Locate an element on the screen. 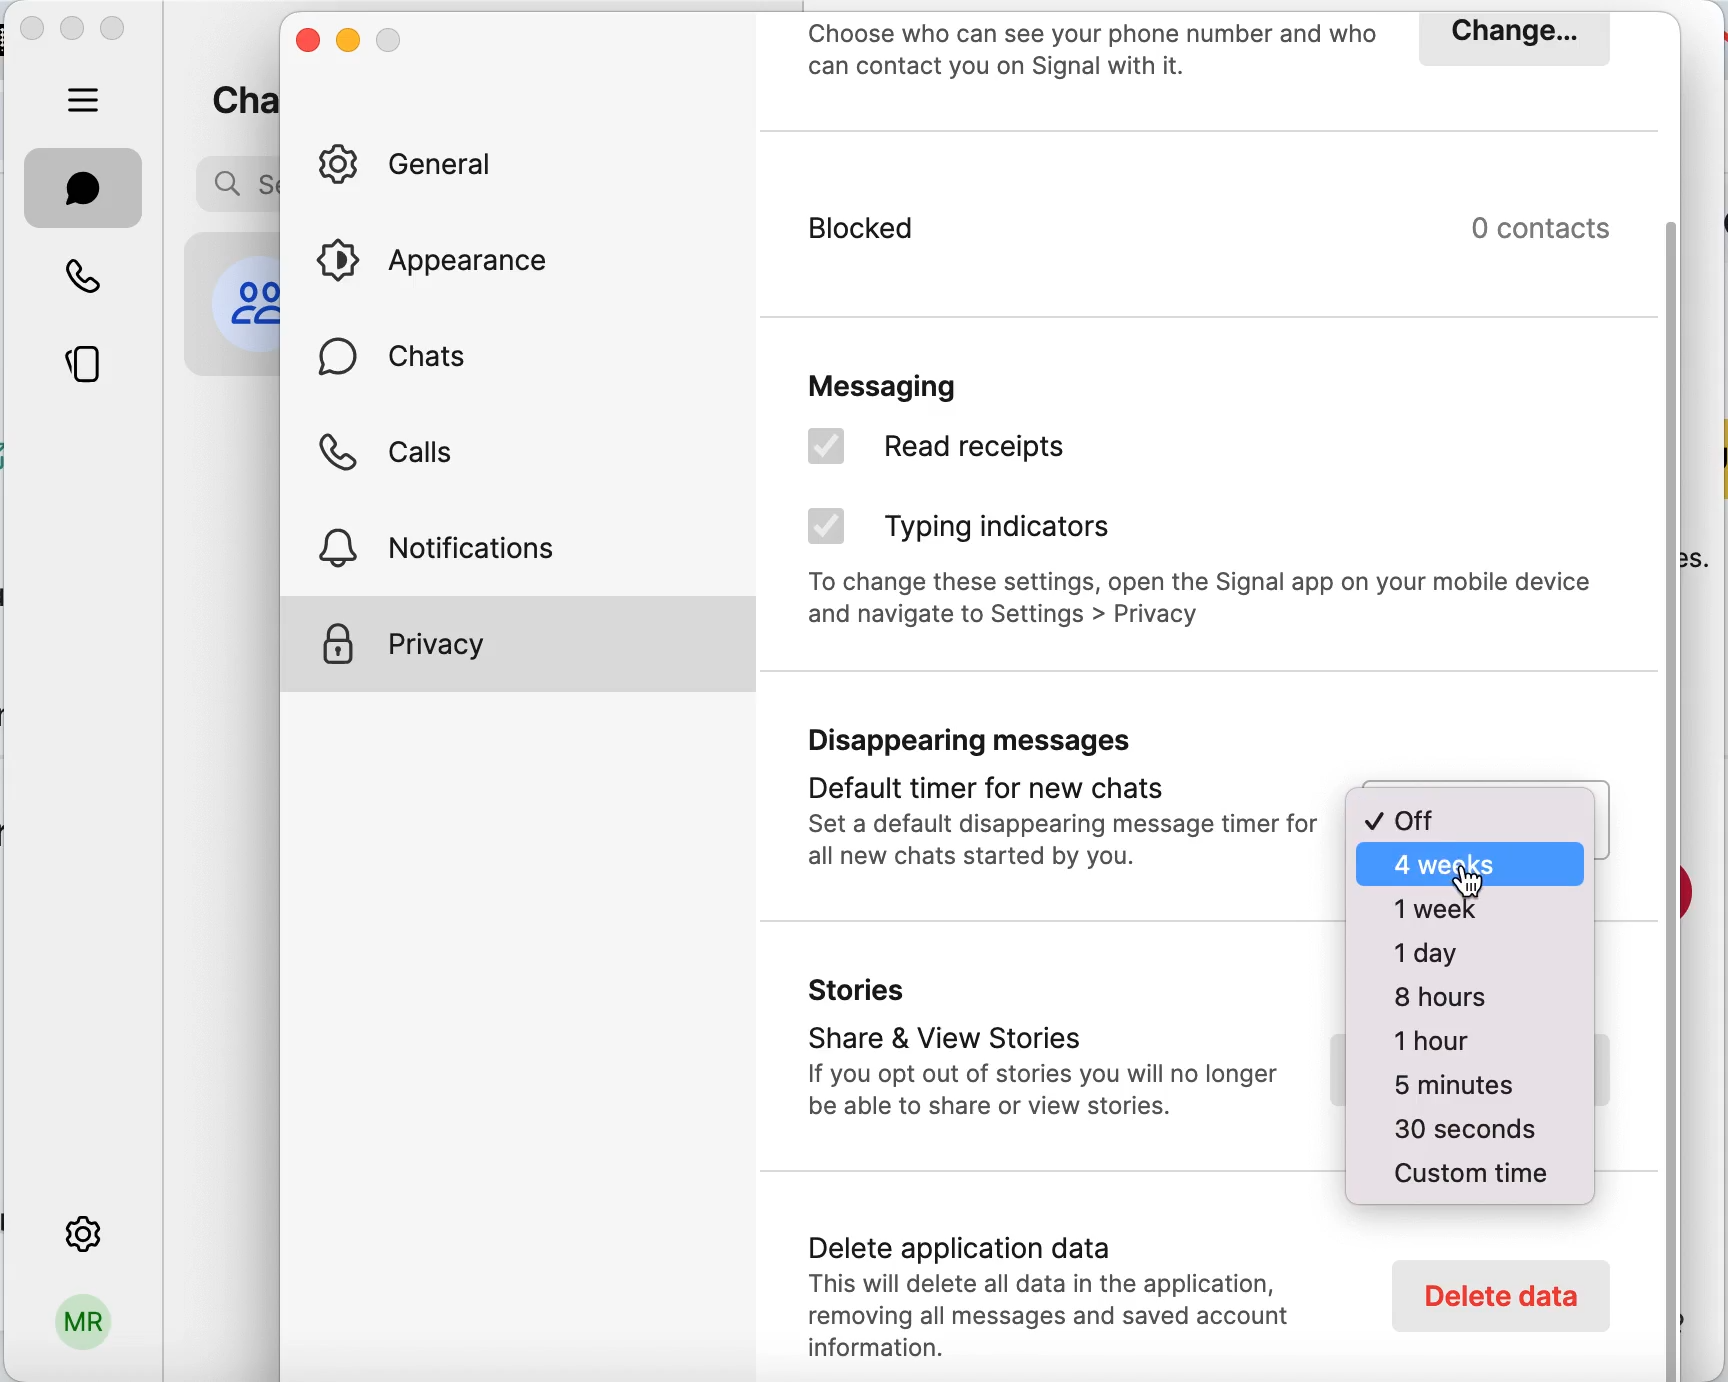 The height and width of the screenshot is (1382, 1728). 8 hours is located at coordinates (1440, 999).